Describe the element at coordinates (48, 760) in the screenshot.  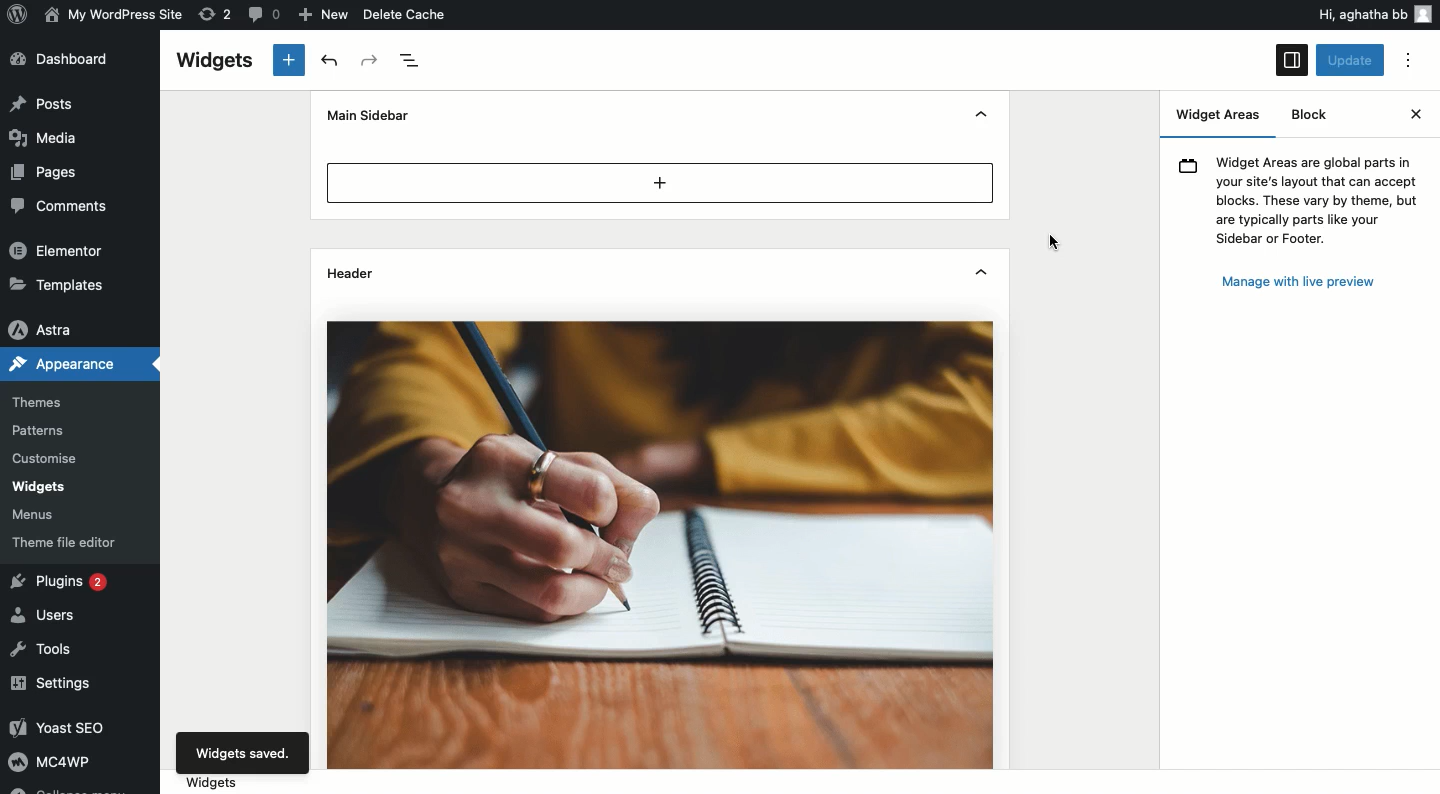
I see `MC4WP` at that location.